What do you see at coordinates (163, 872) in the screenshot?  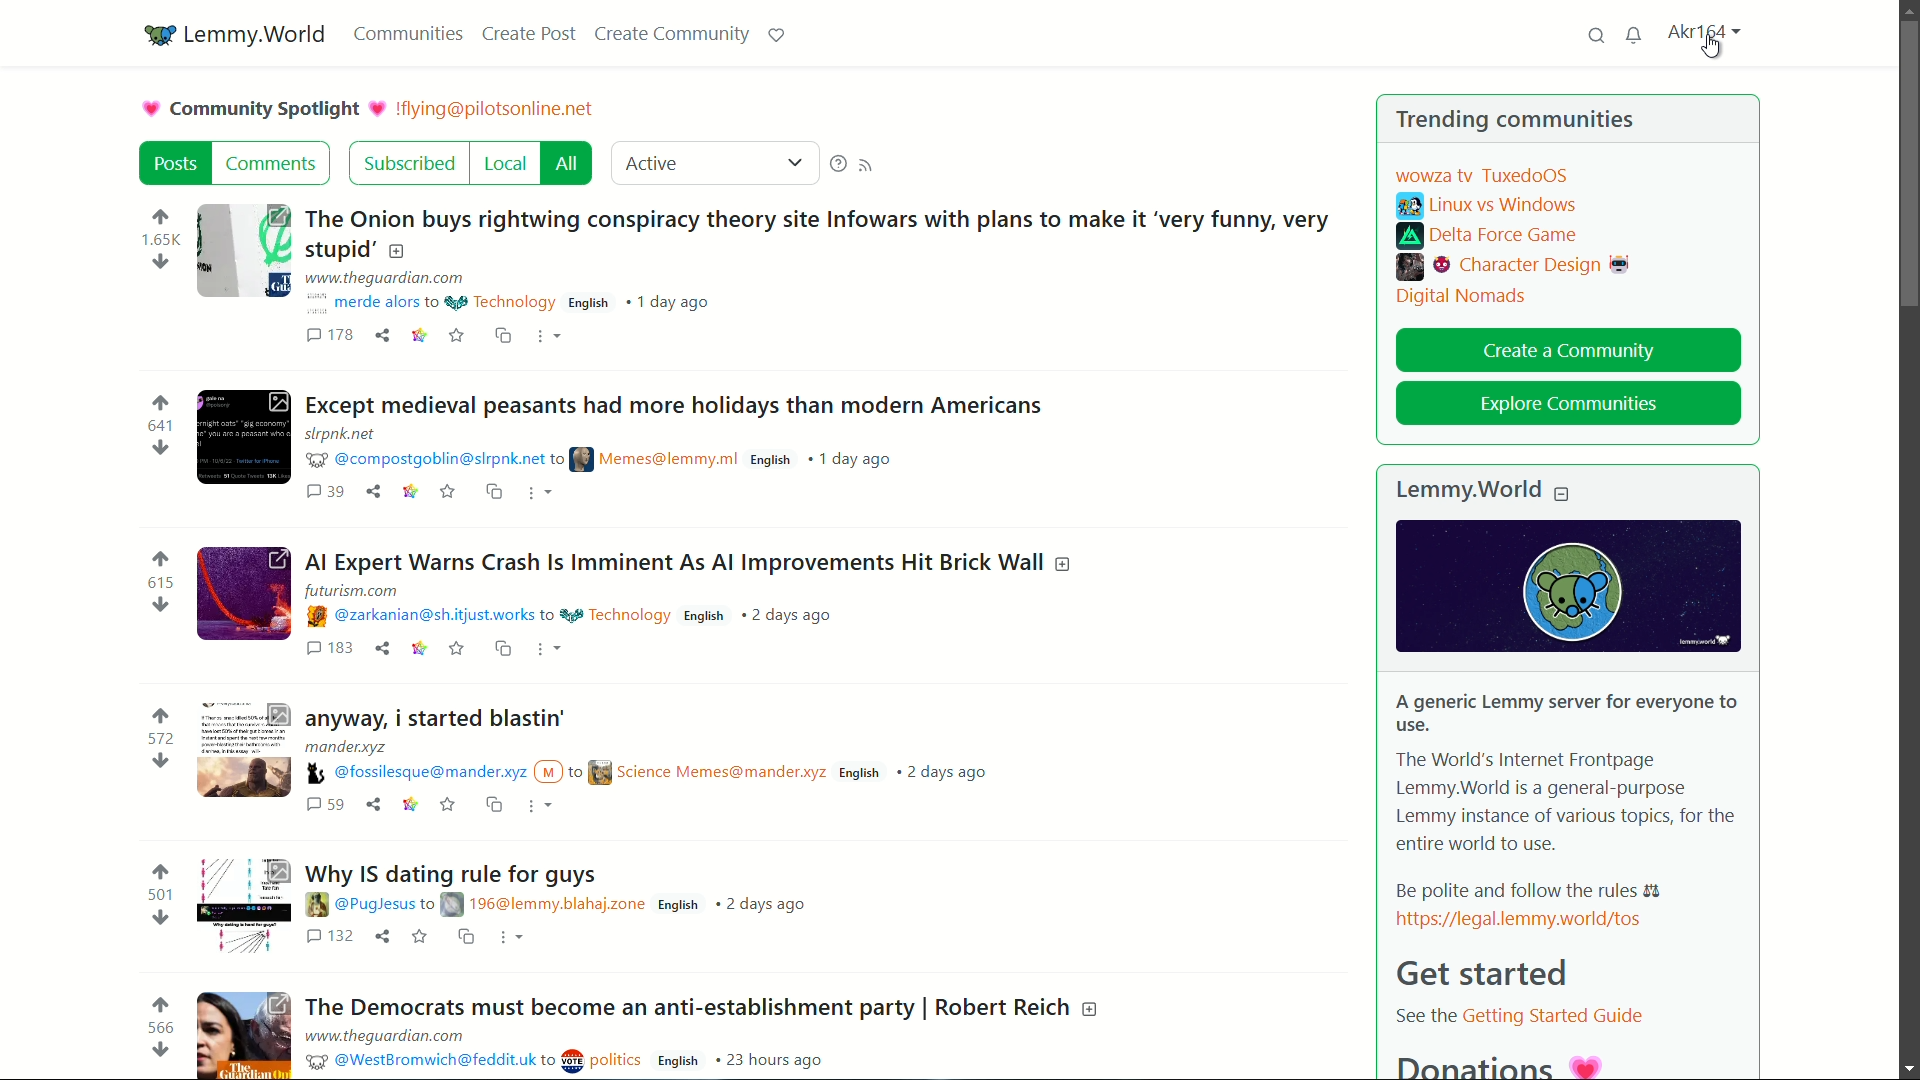 I see `upvote` at bounding box center [163, 872].